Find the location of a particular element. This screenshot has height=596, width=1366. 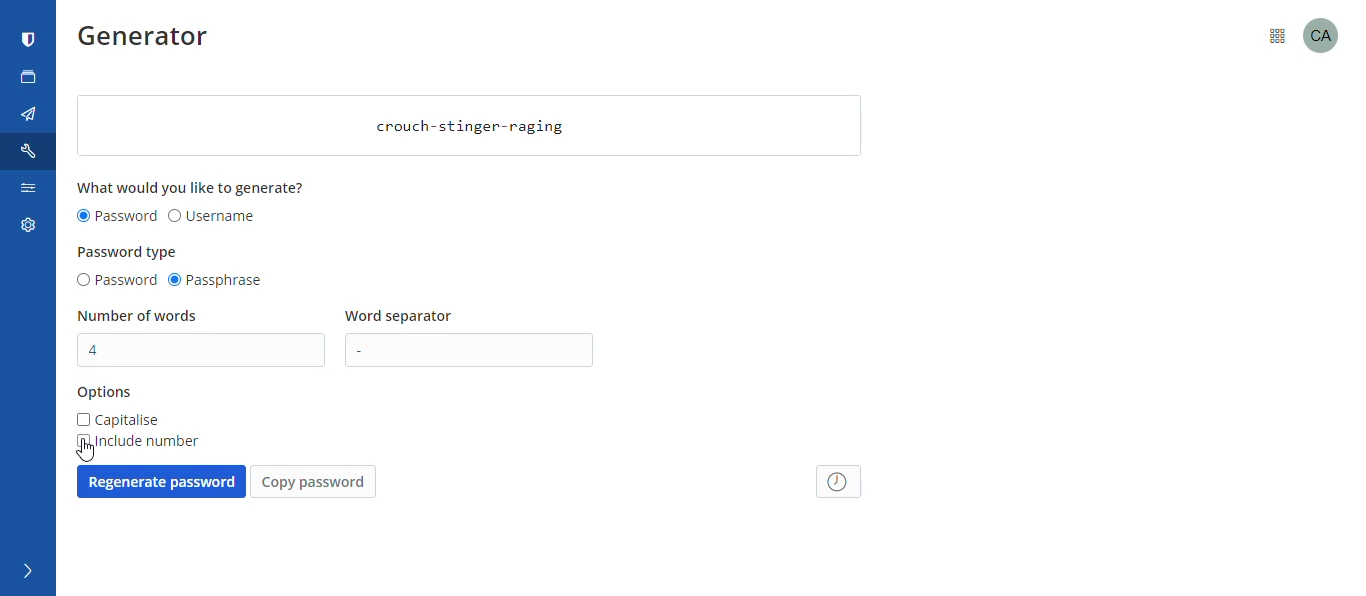

word separator input text box is located at coordinates (475, 350).